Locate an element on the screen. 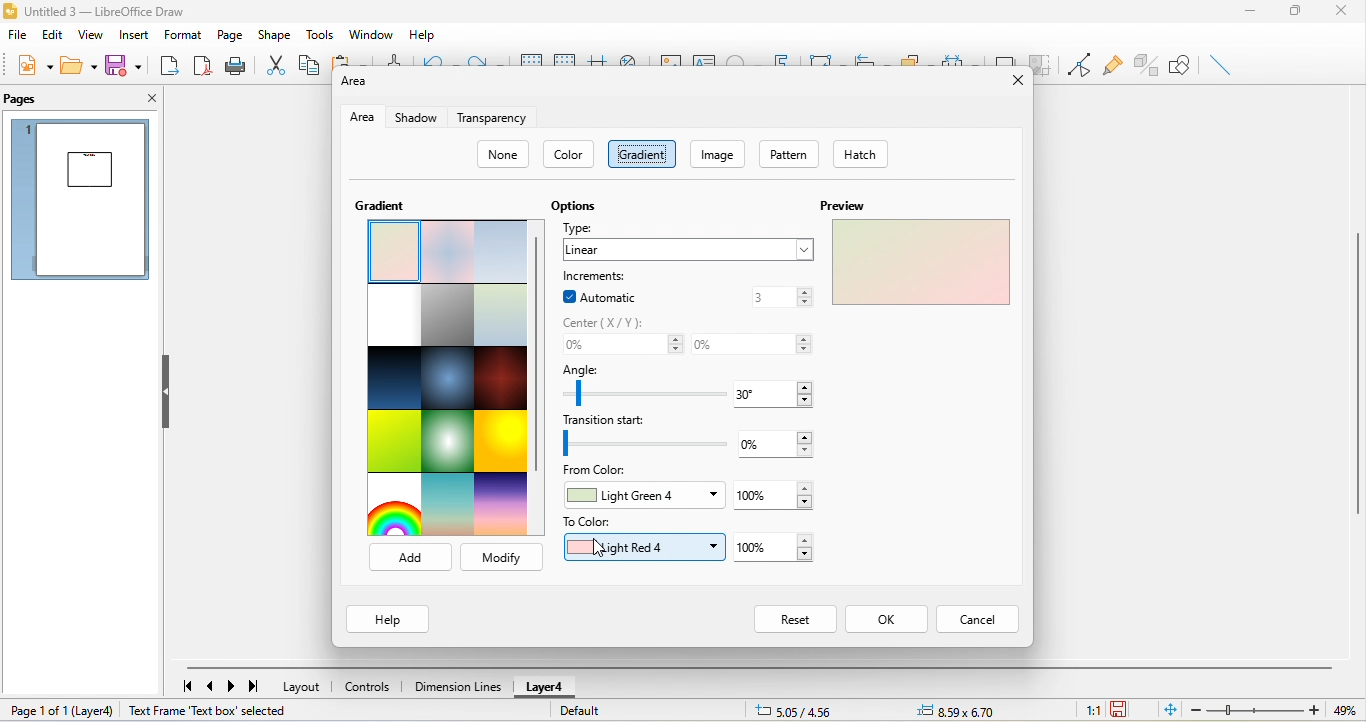  new is located at coordinates (32, 65).